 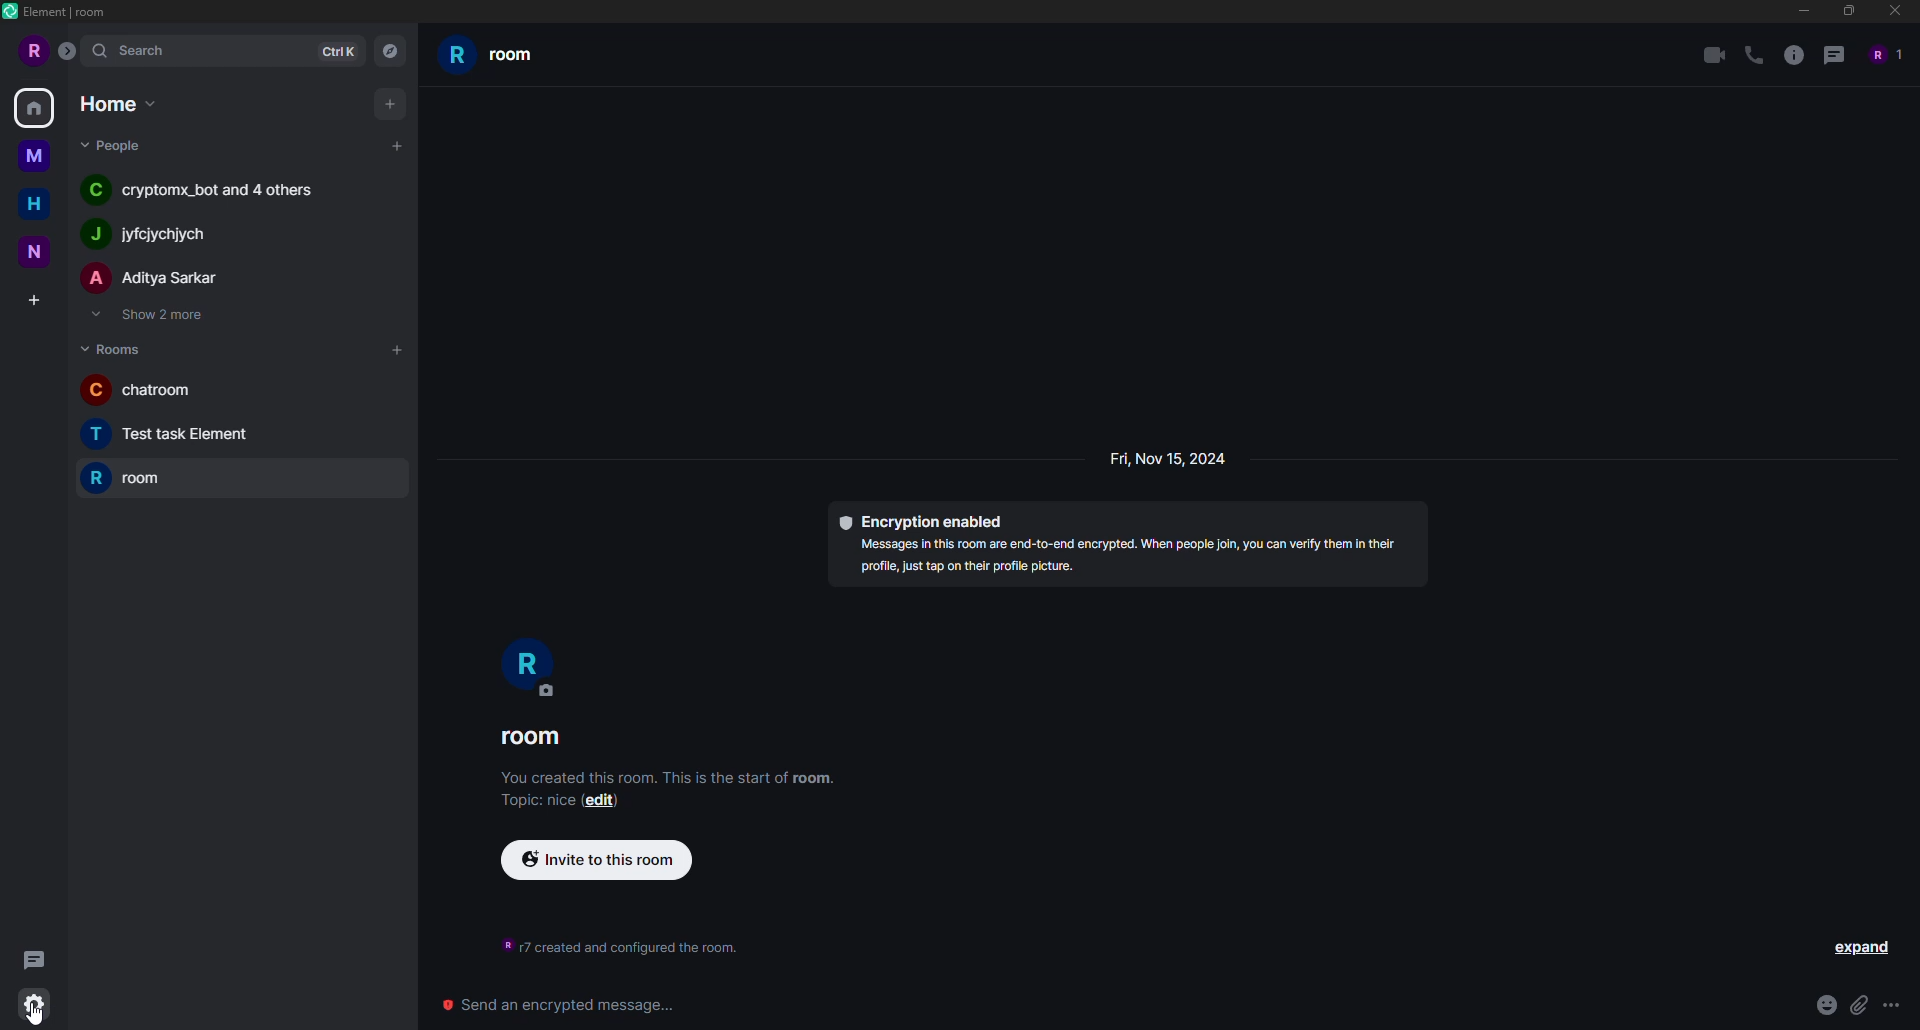 What do you see at coordinates (1838, 55) in the screenshot?
I see `threads` at bounding box center [1838, 55].